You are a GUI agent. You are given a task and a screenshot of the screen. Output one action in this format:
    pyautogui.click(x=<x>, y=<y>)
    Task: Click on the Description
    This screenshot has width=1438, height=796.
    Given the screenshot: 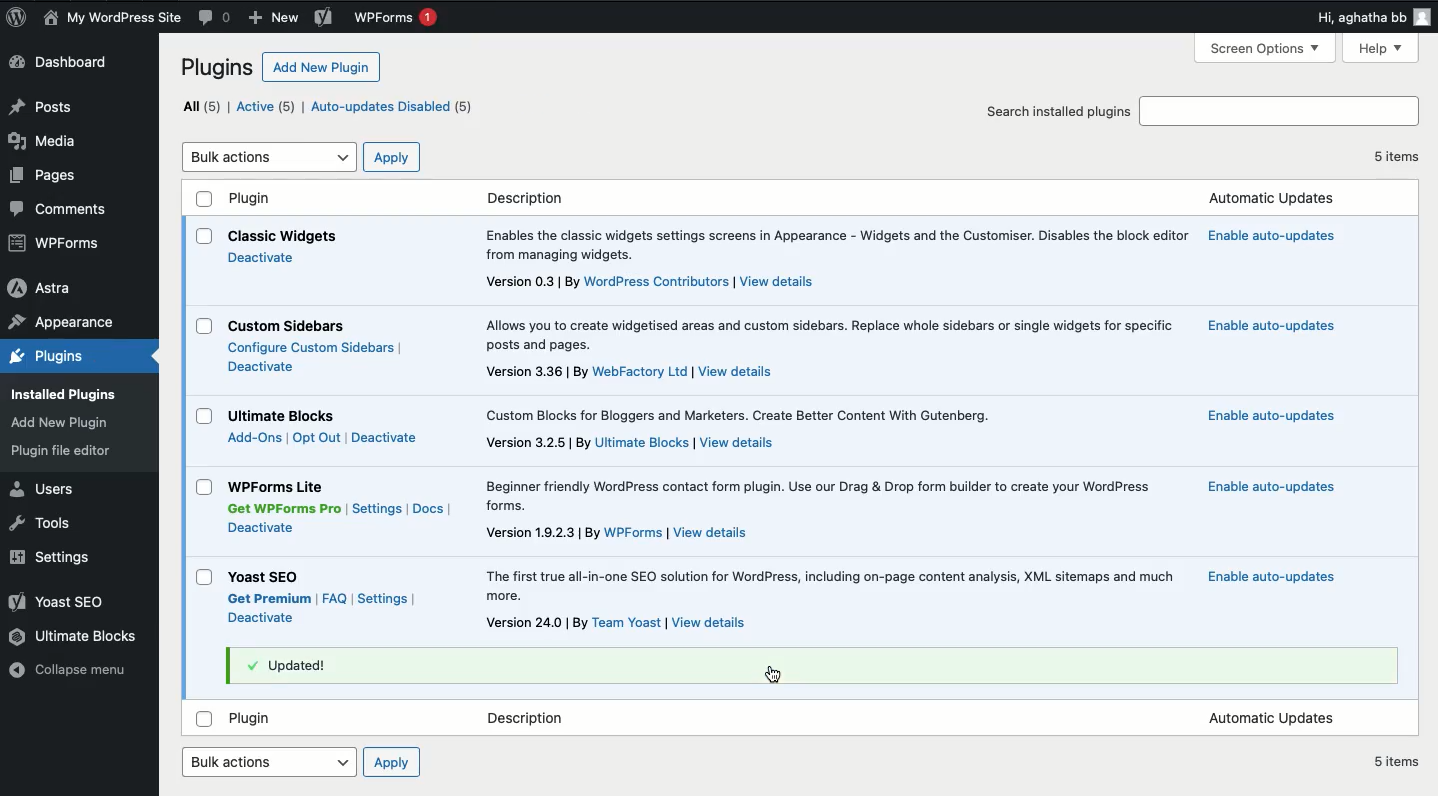 What is the action you would take?
    pyautogui.click(x=526, y=198)
    